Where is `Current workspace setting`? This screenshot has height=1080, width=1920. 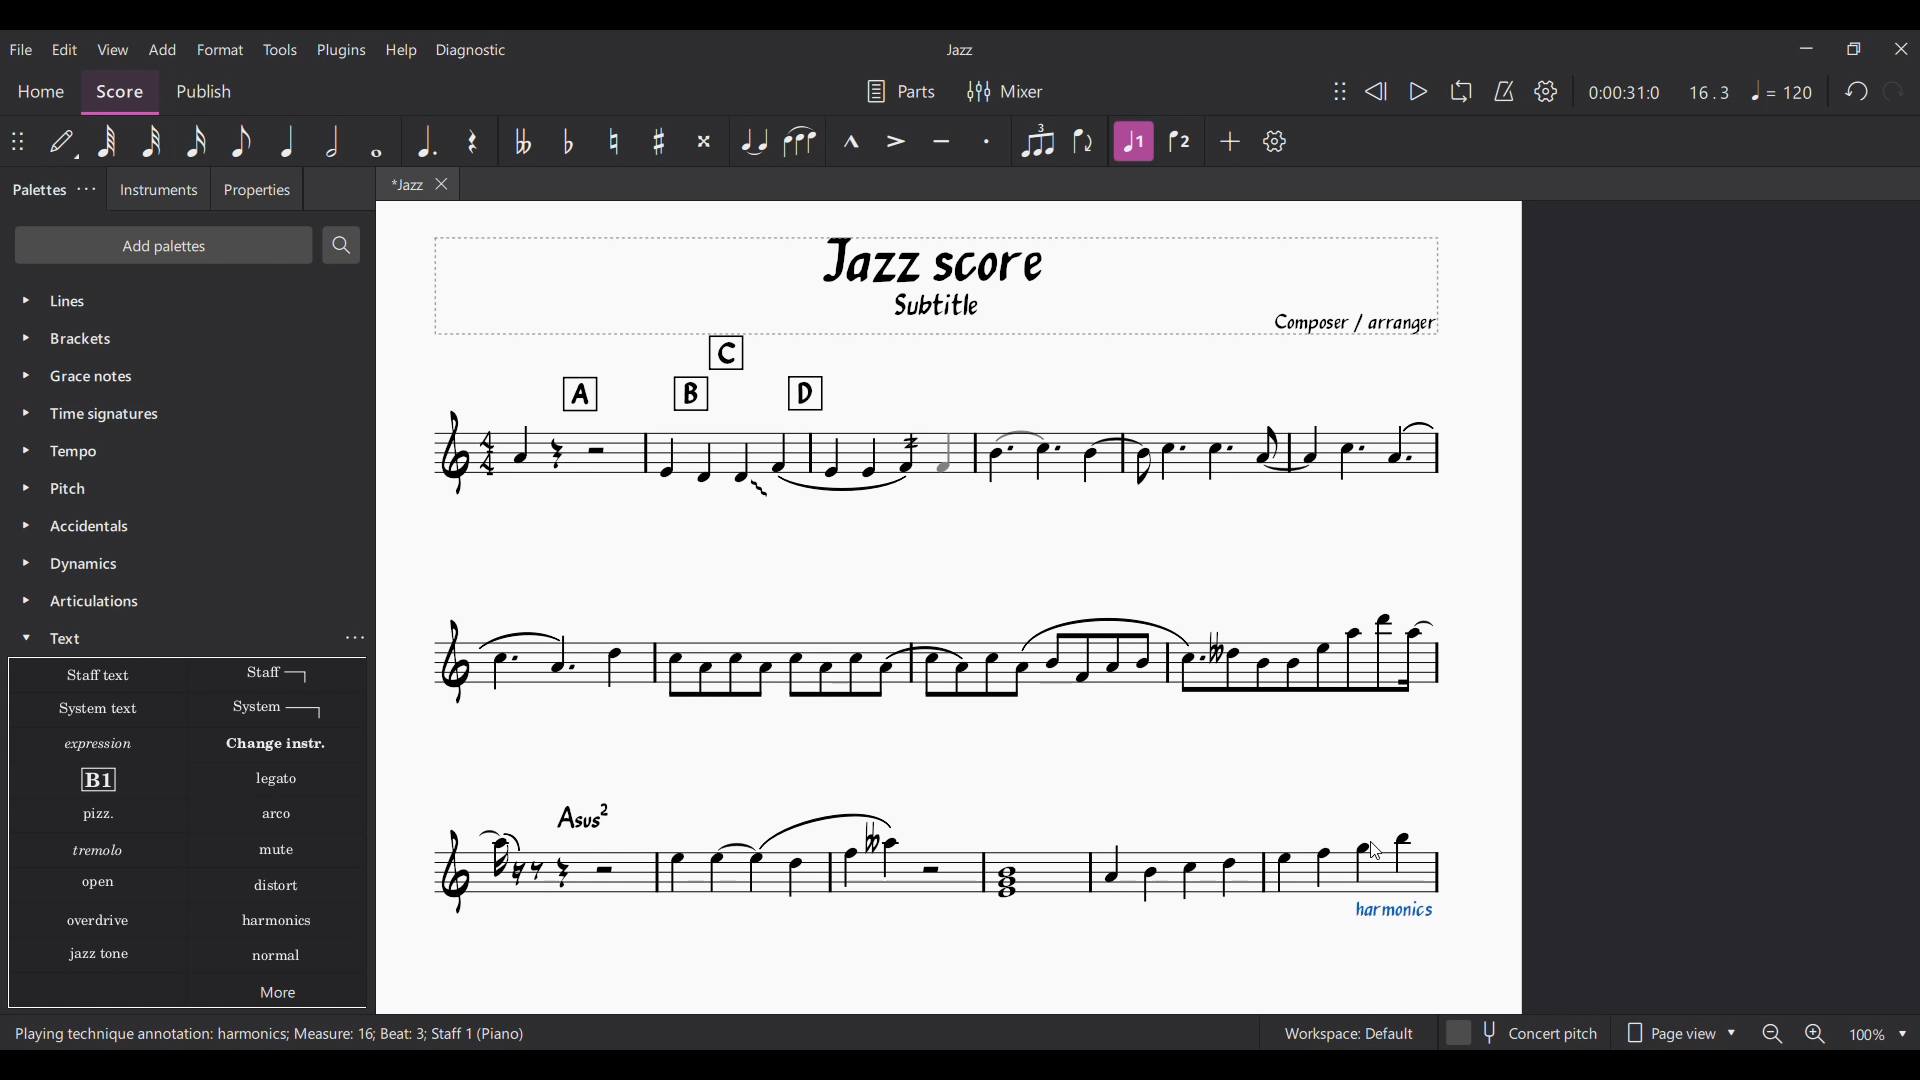
Current workspace setting is located at coordinates (1349, 1032).